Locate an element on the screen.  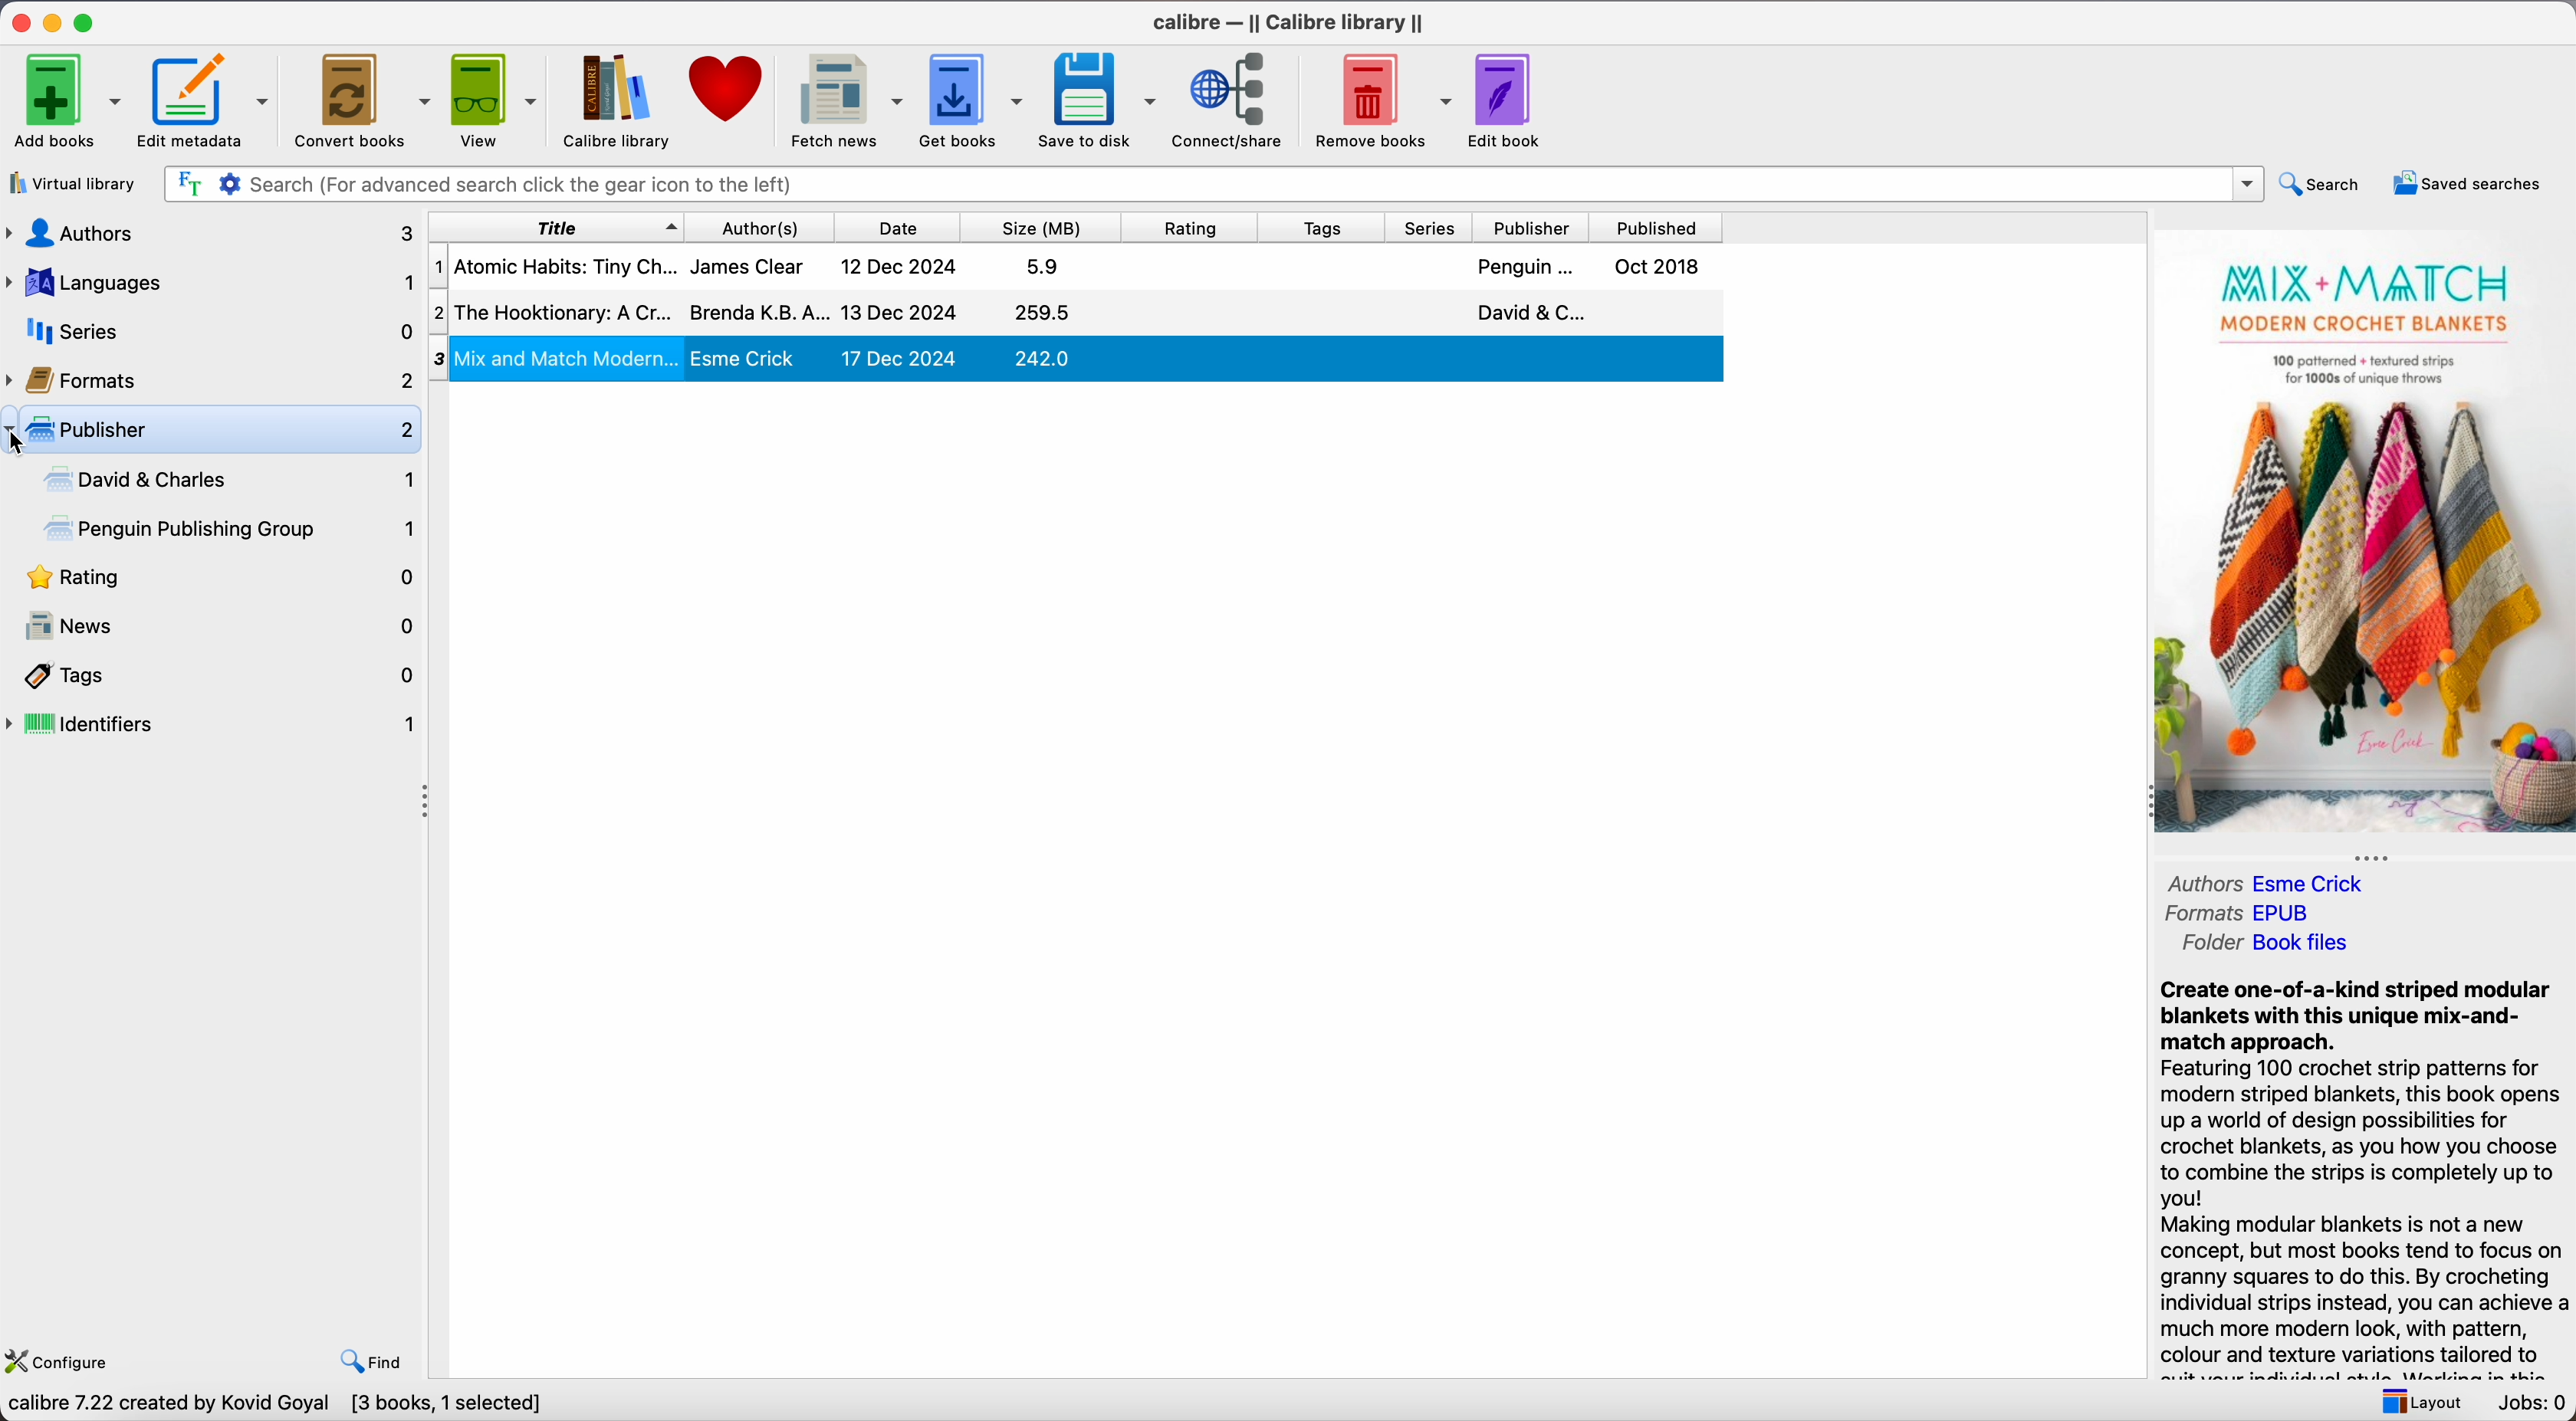
formats is located at coordinates (211, 377).